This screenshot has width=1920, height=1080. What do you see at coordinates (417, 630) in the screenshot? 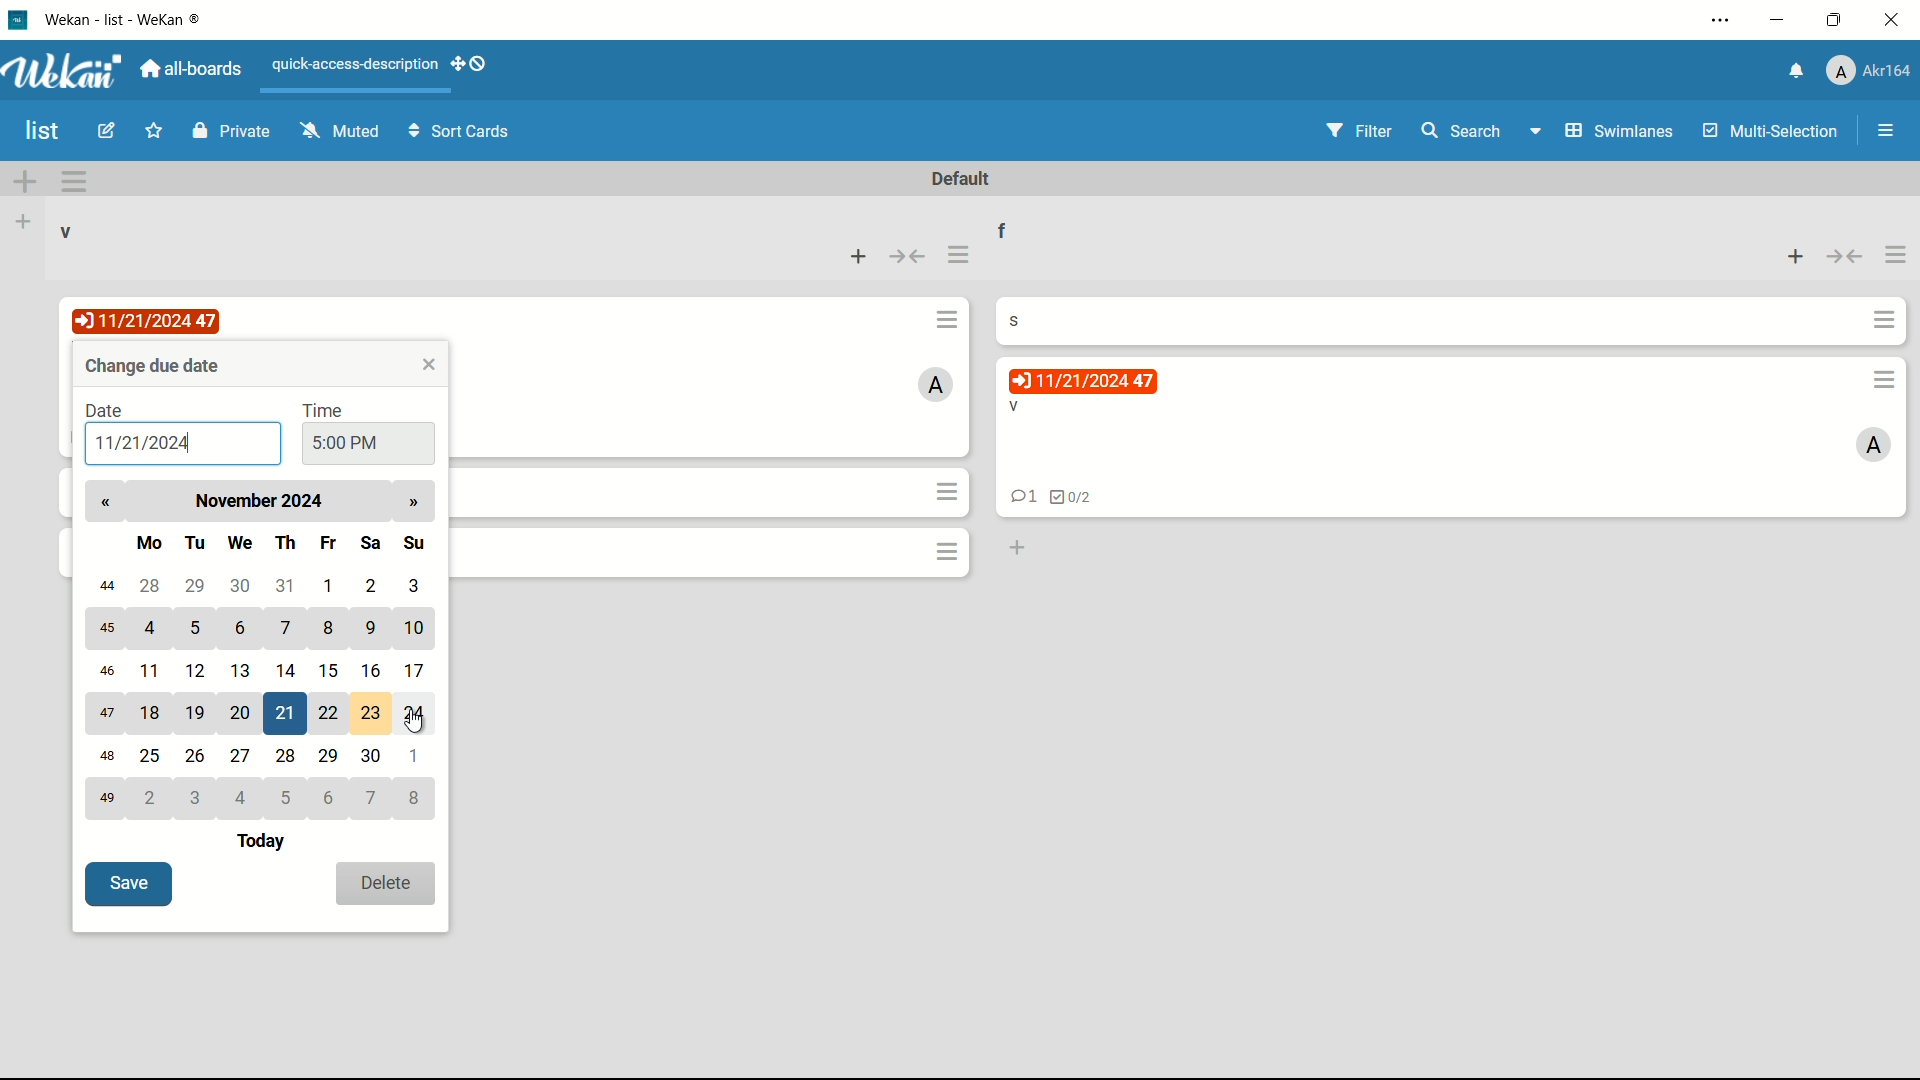
I see `10` at bounding box center [417, 630].